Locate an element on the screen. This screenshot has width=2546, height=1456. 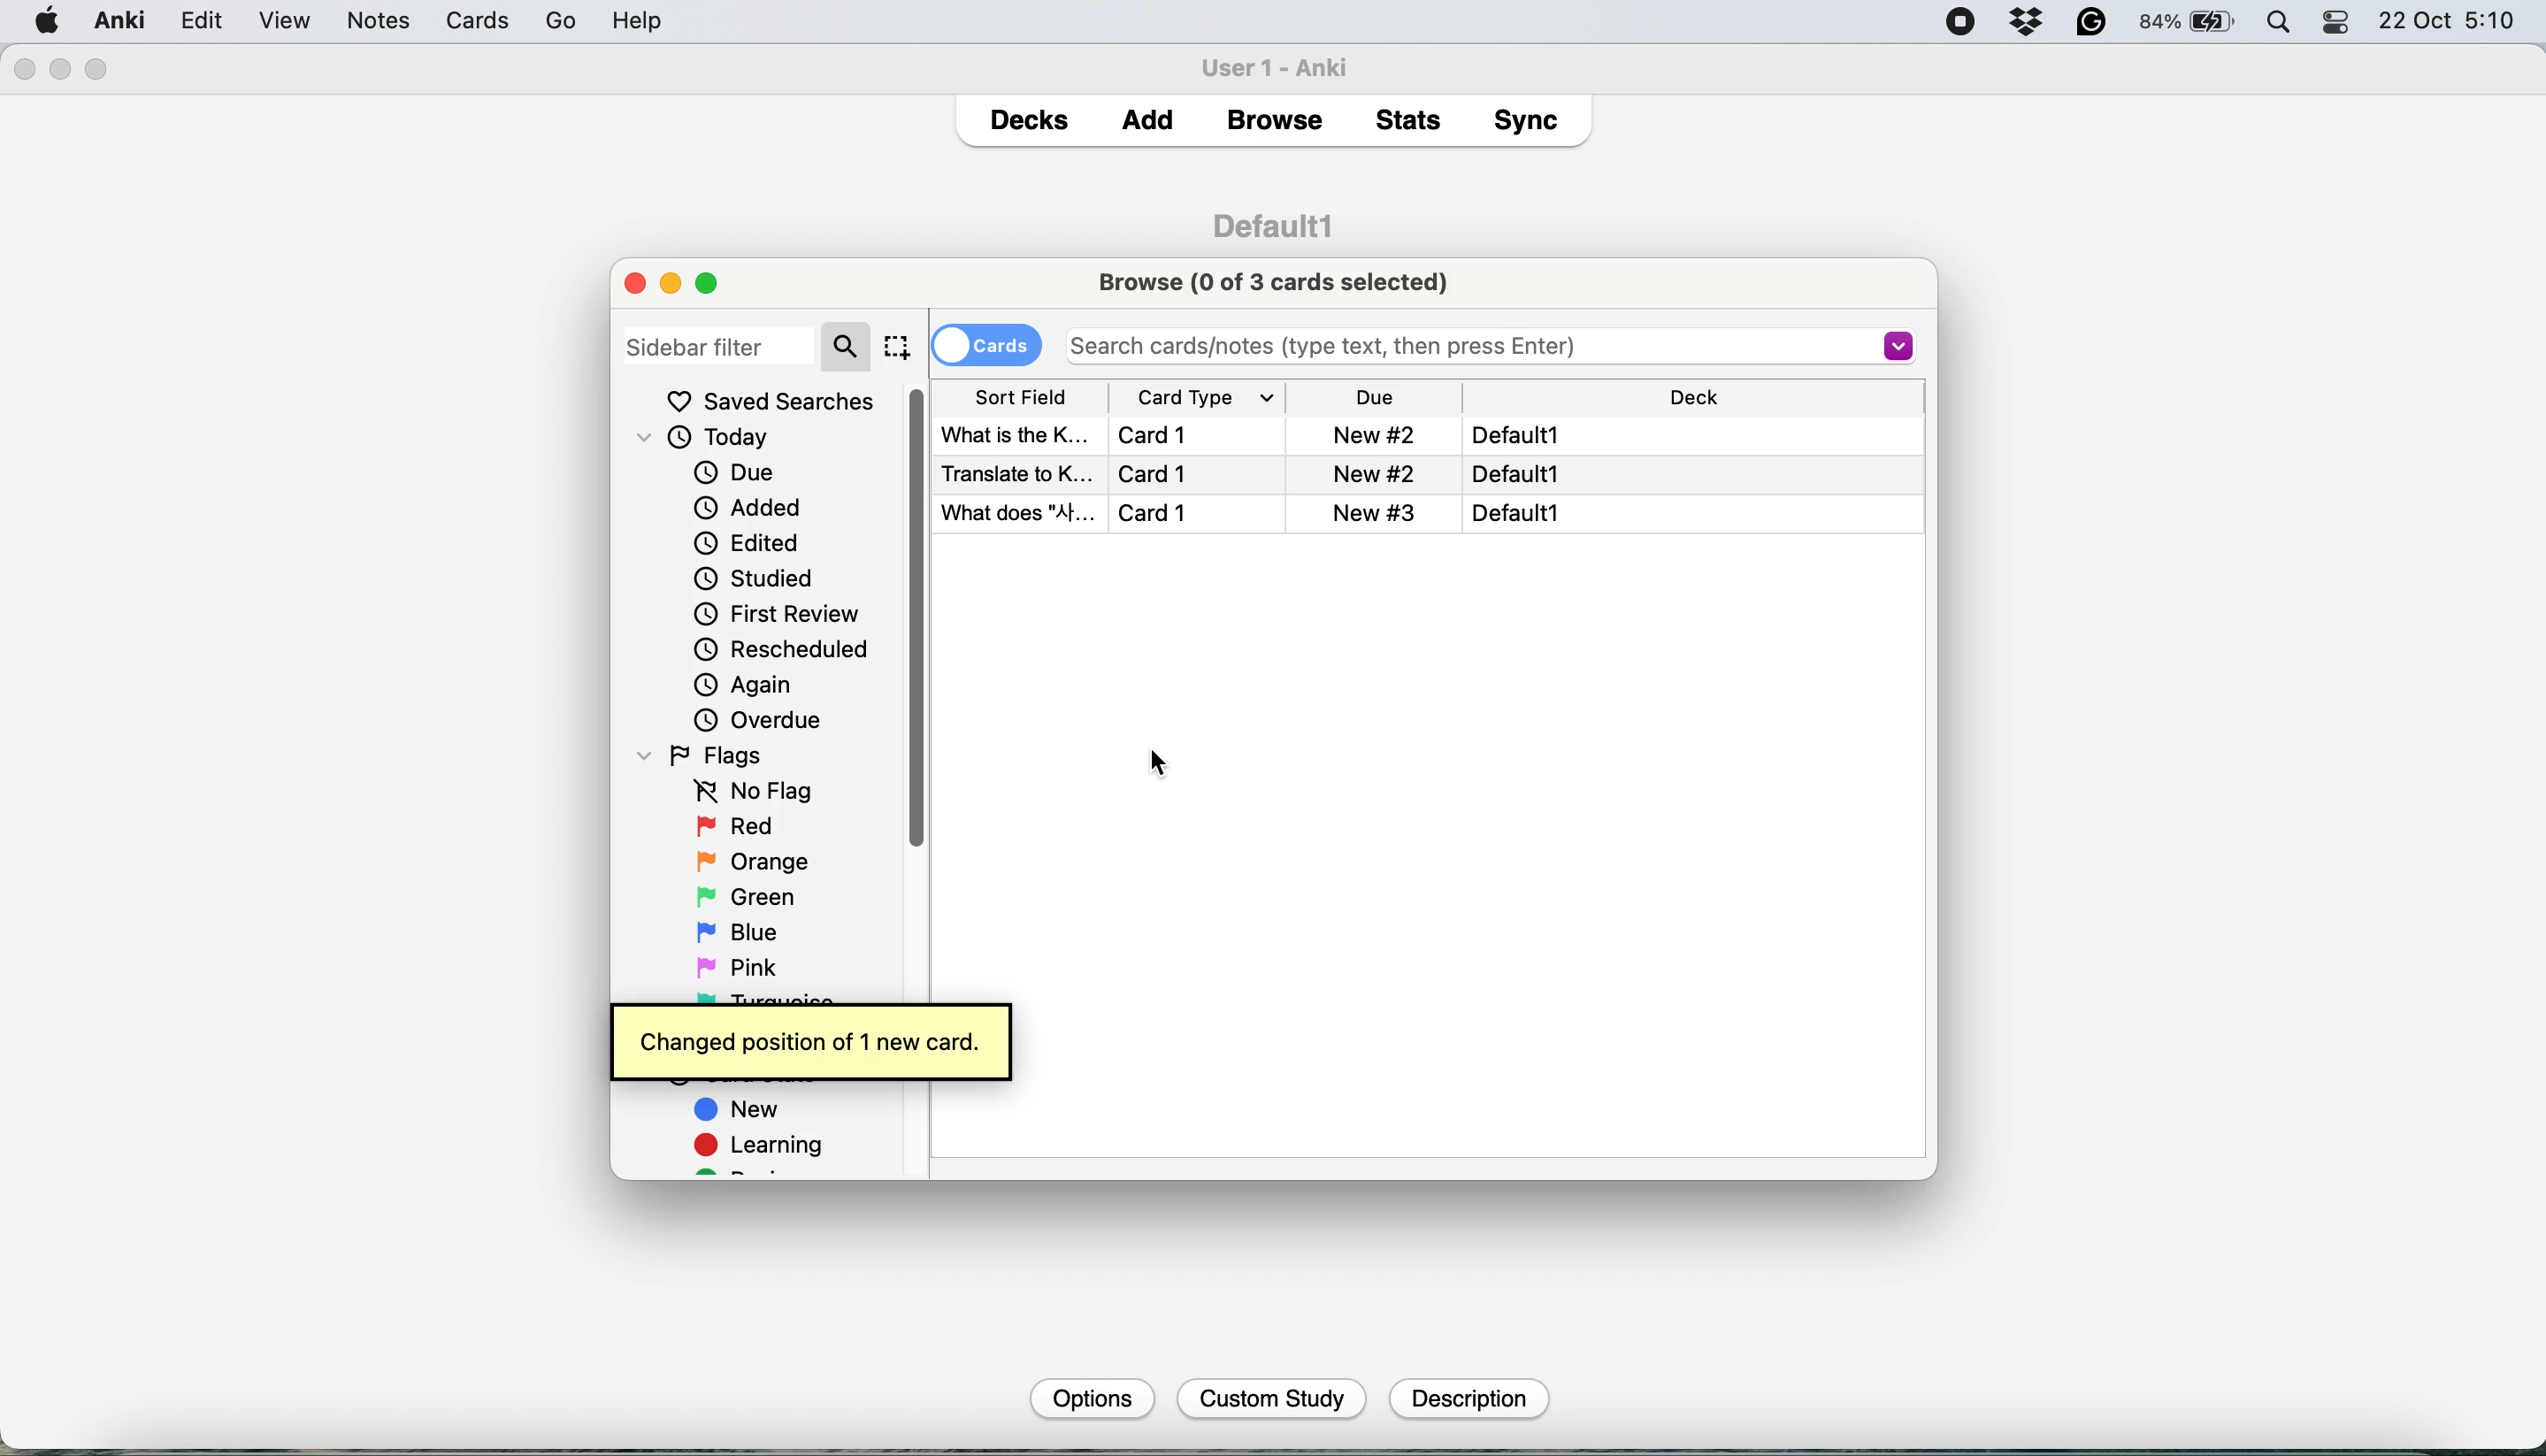
Default1 is located at coordinates (1518, 512).